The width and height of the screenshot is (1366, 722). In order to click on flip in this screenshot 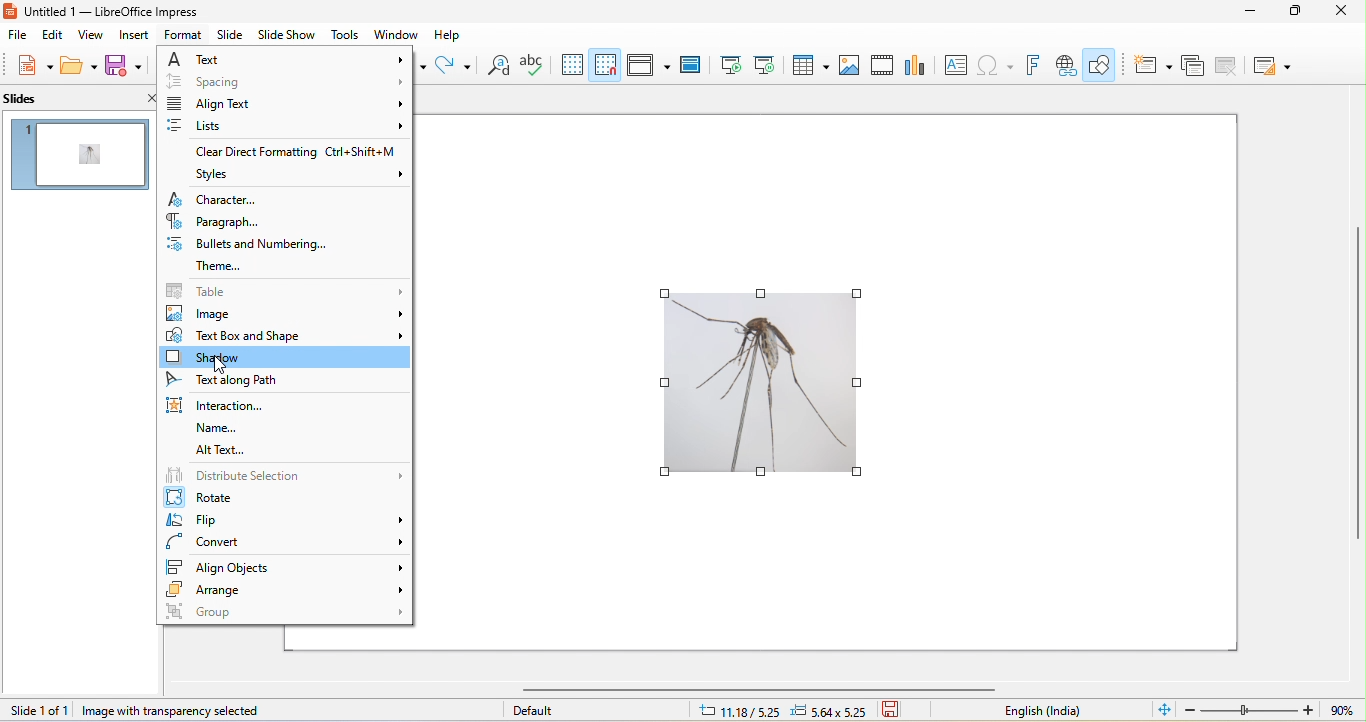, I will do `click(288, 520)`.